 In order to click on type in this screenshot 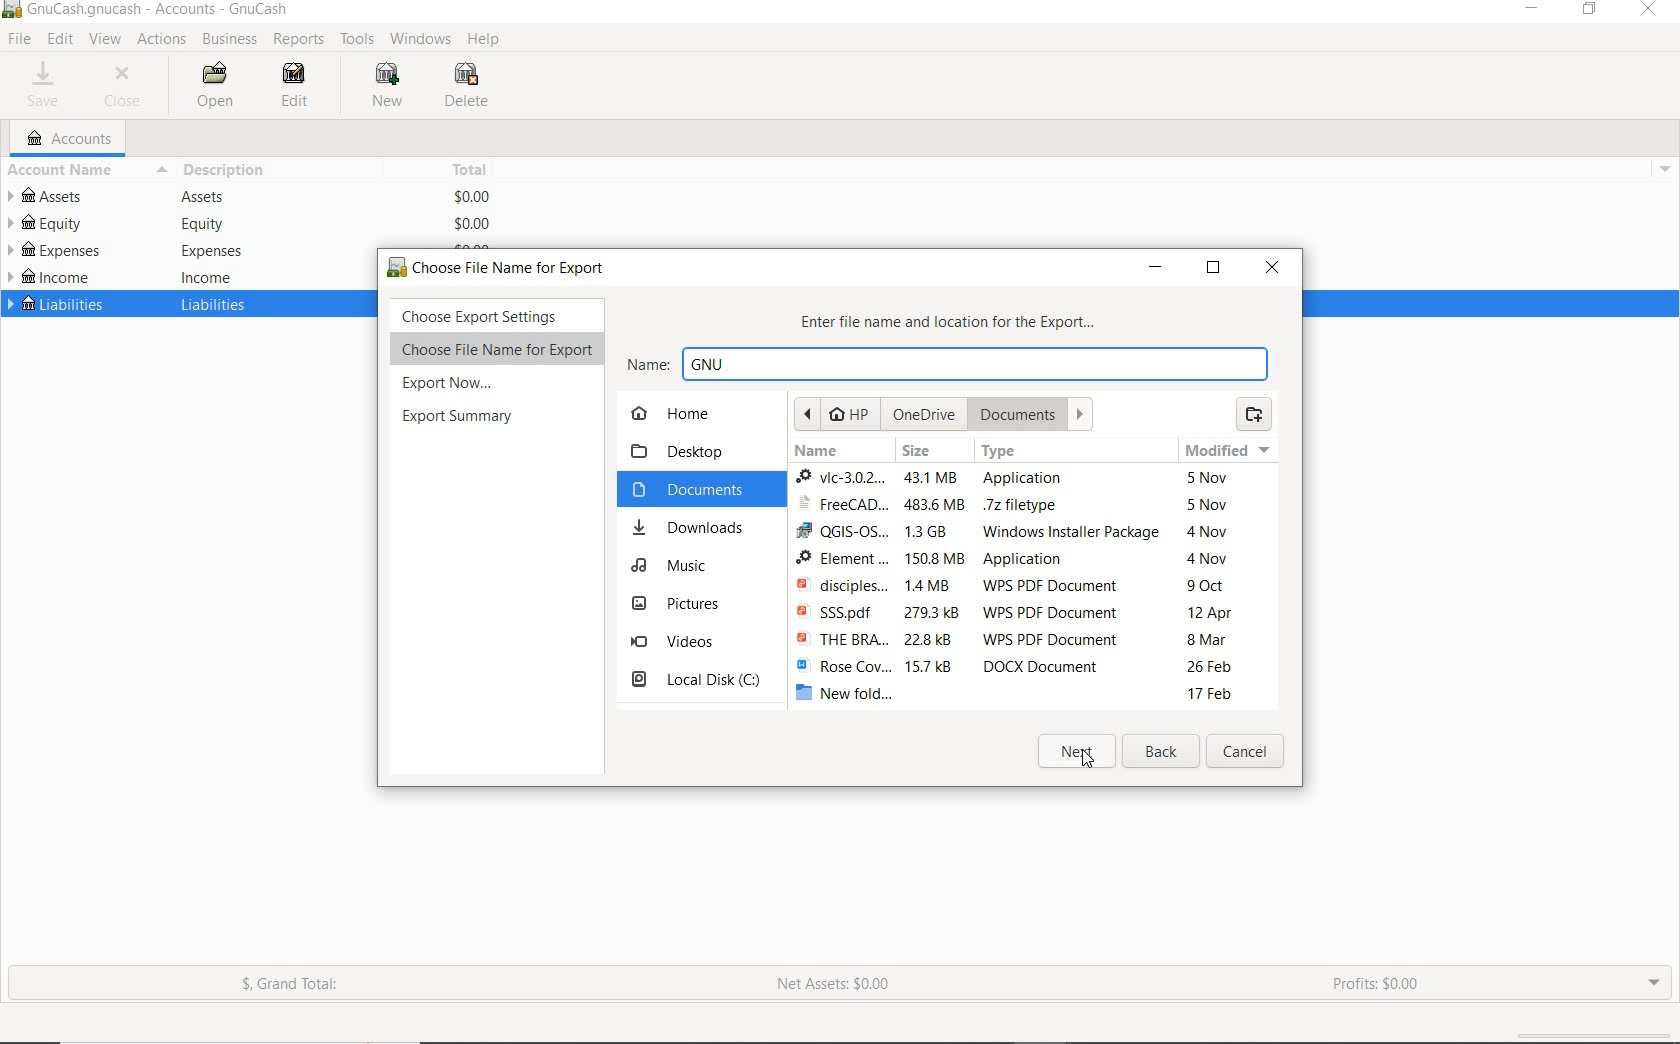, I will do `click(1068, 565)`.